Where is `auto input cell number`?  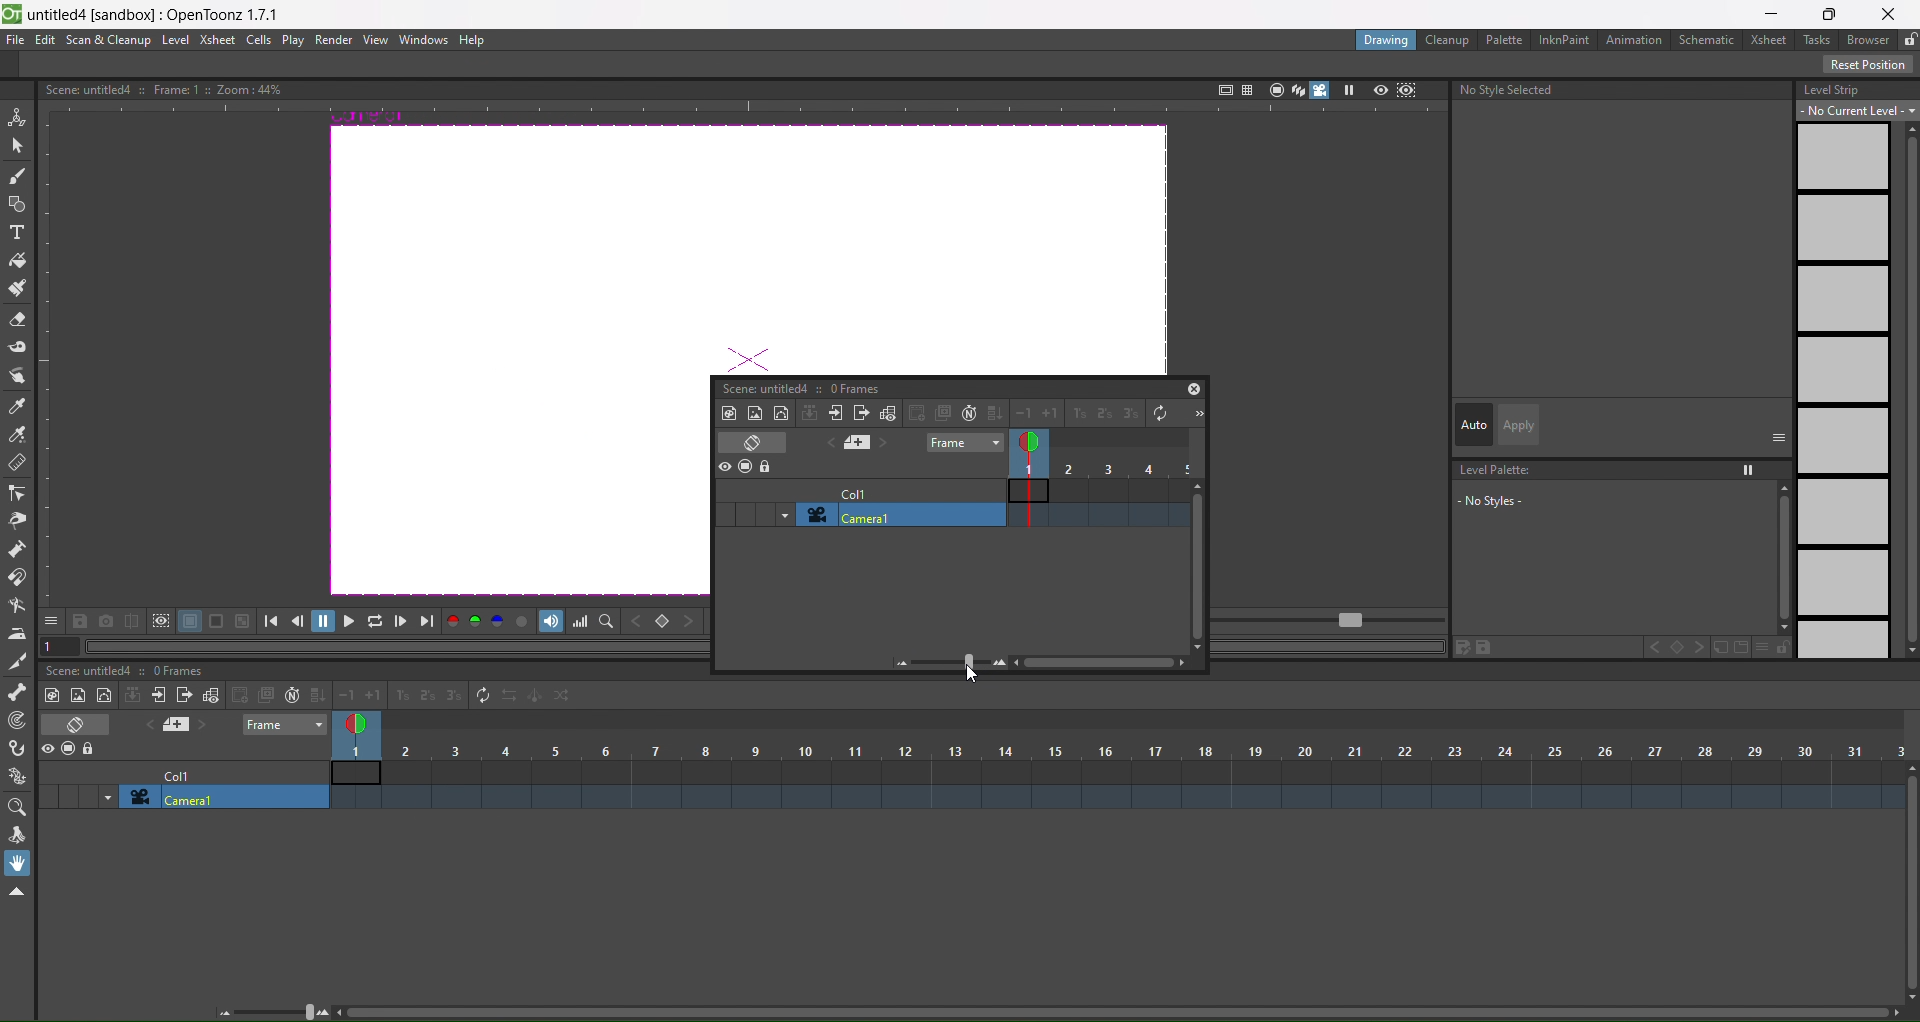 auto input cell number is located at coordinates (288, 696).